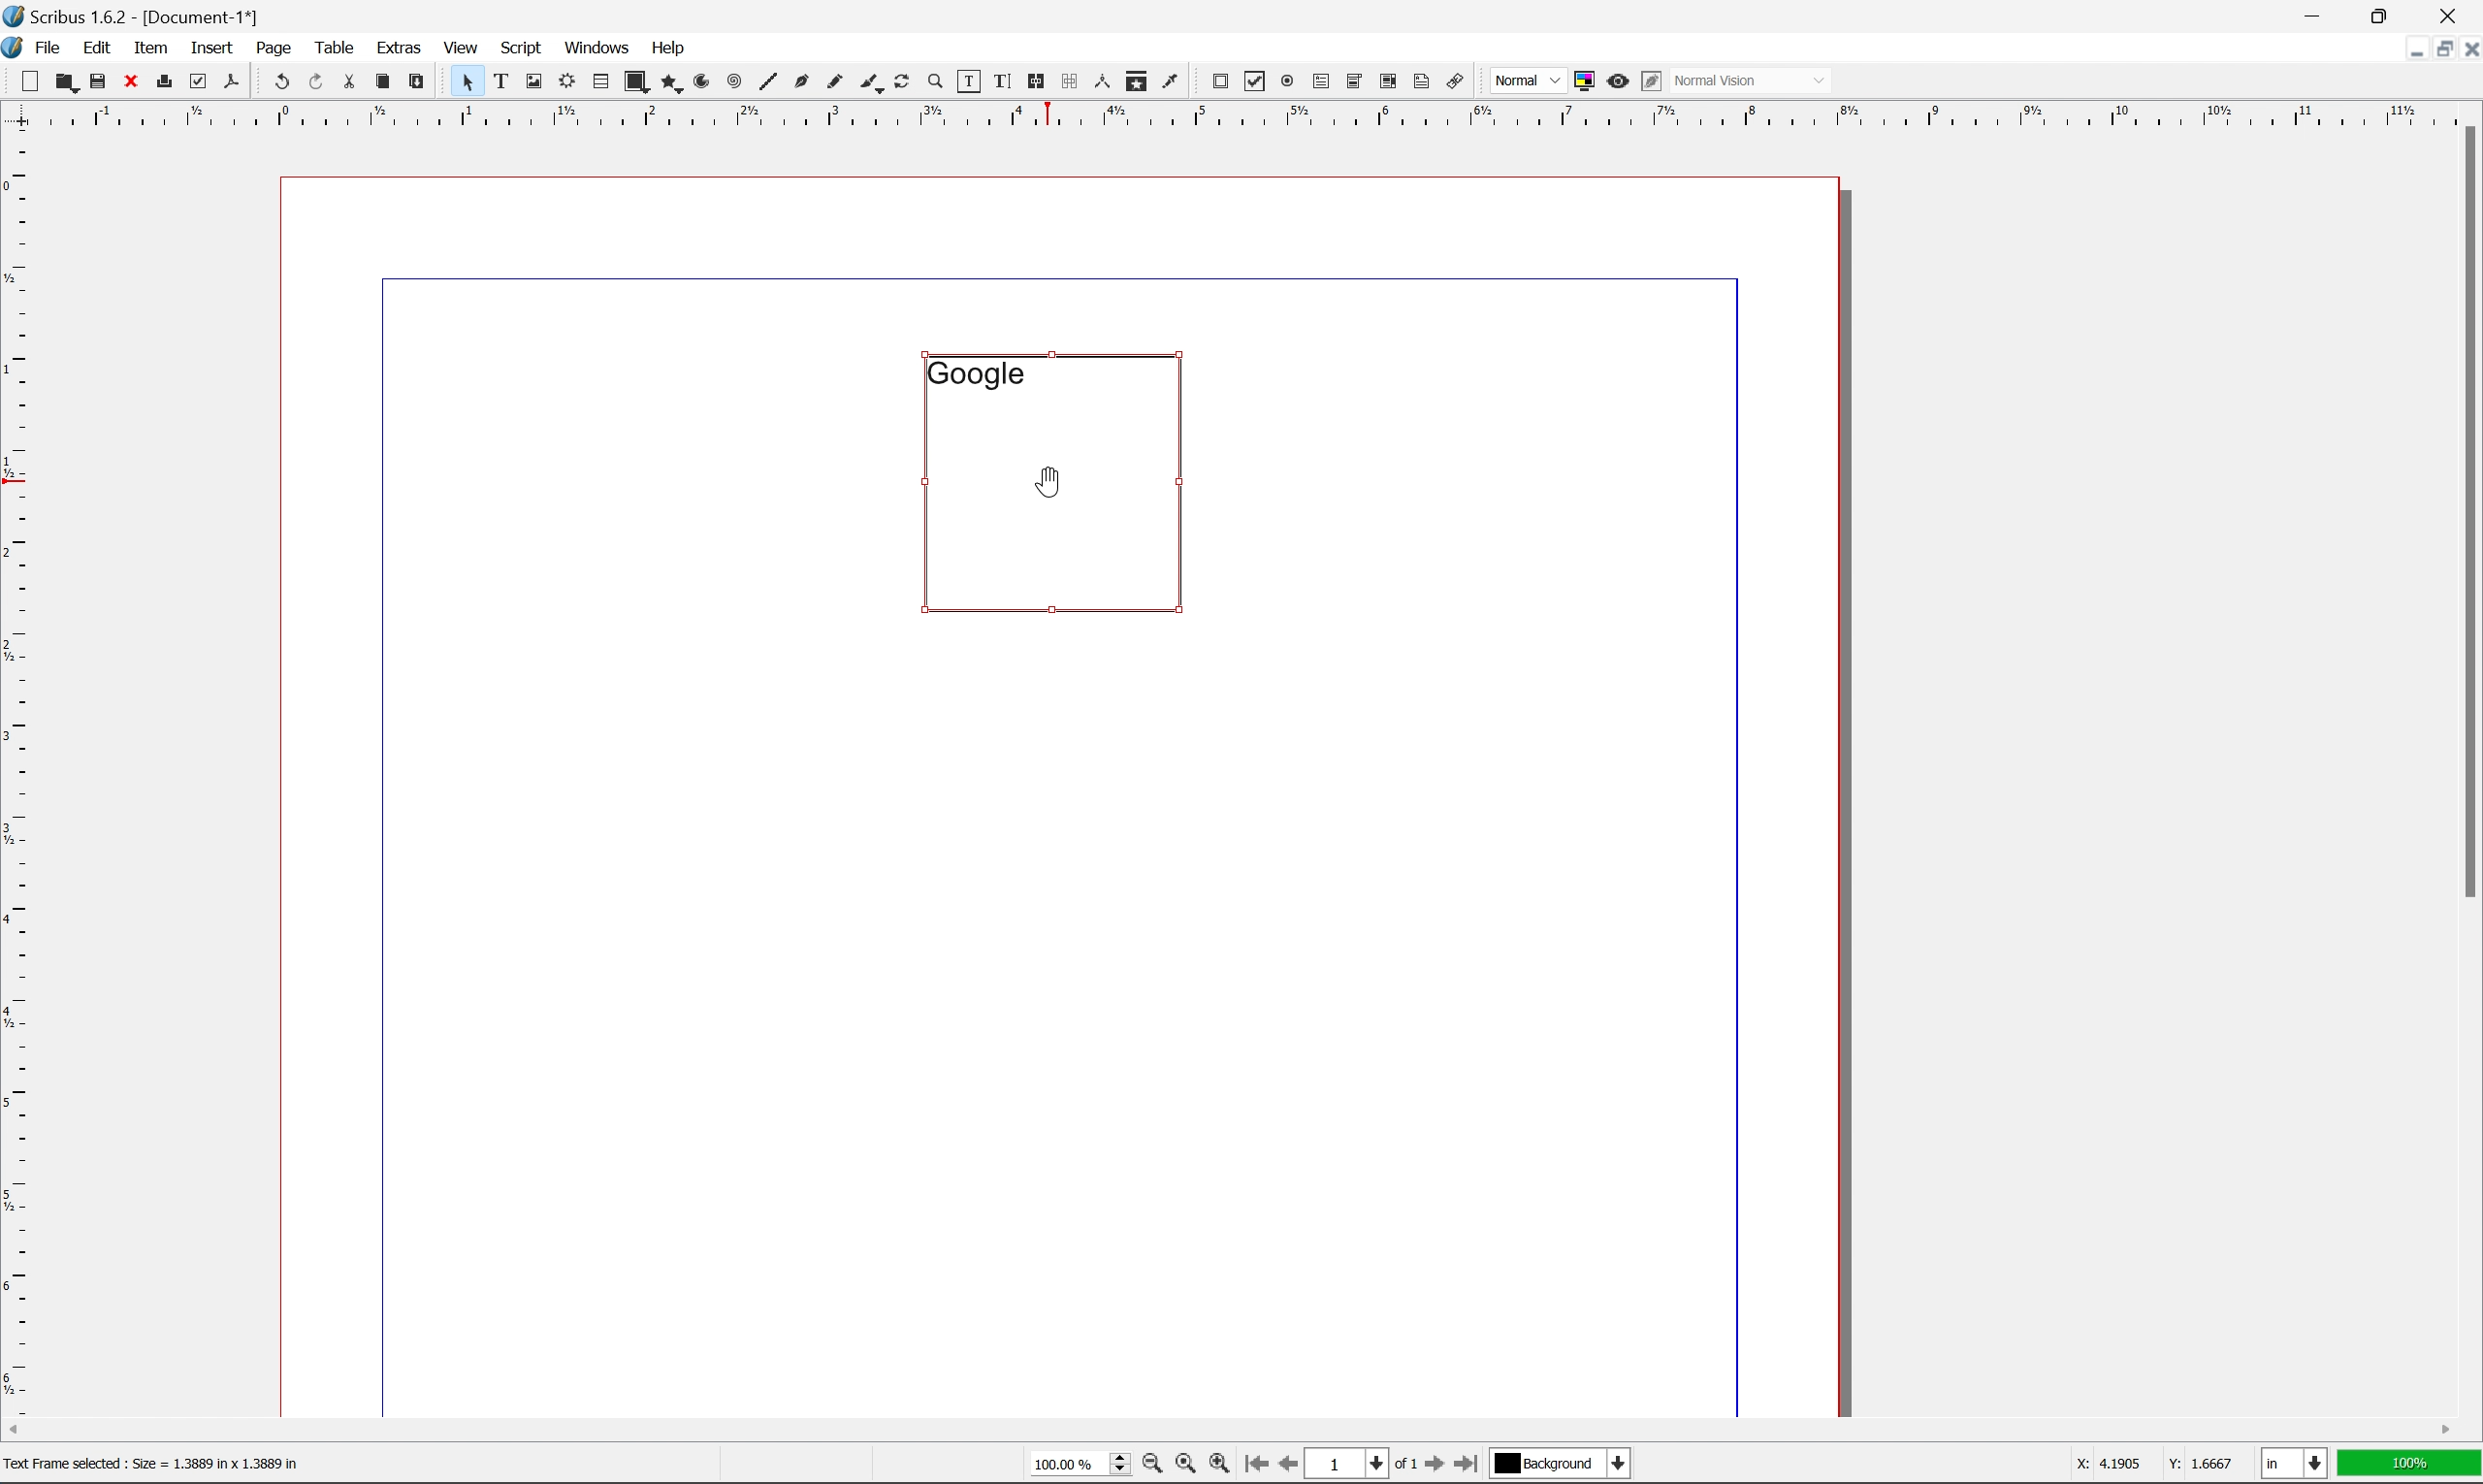  I want to click on open, so click(64, 83).